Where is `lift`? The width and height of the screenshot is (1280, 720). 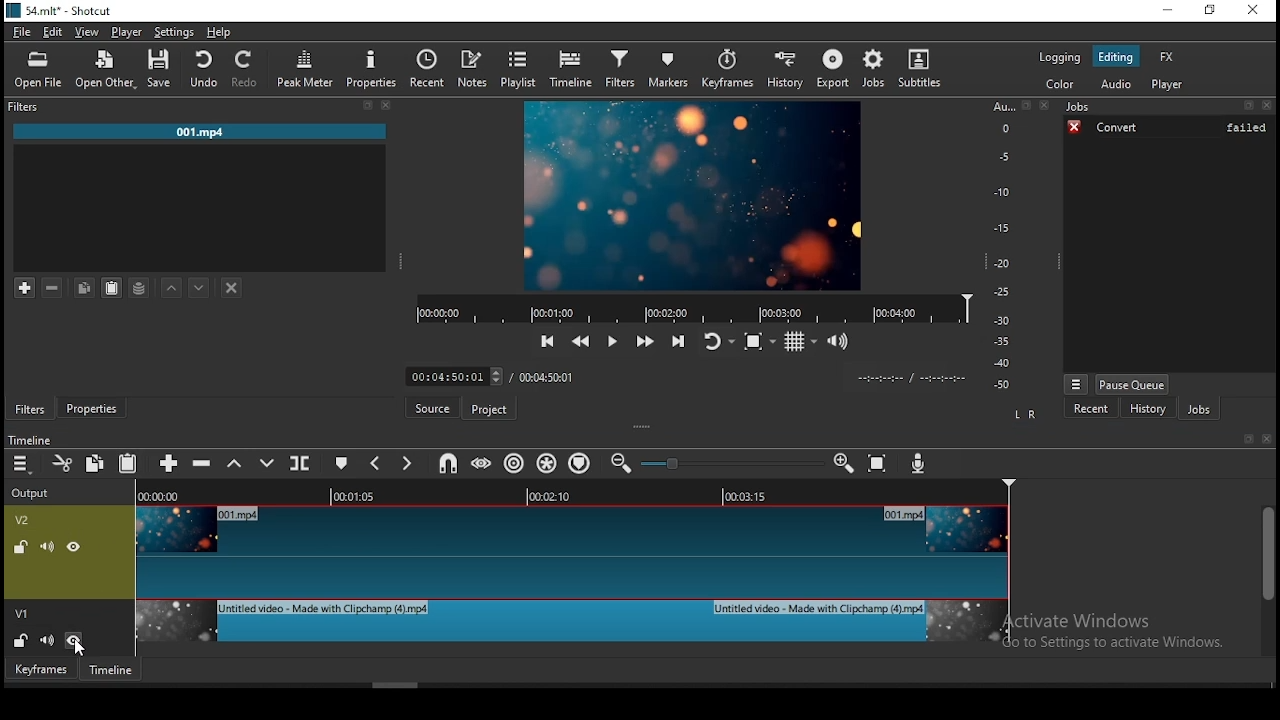
lift is located at coordinates (233, 465).